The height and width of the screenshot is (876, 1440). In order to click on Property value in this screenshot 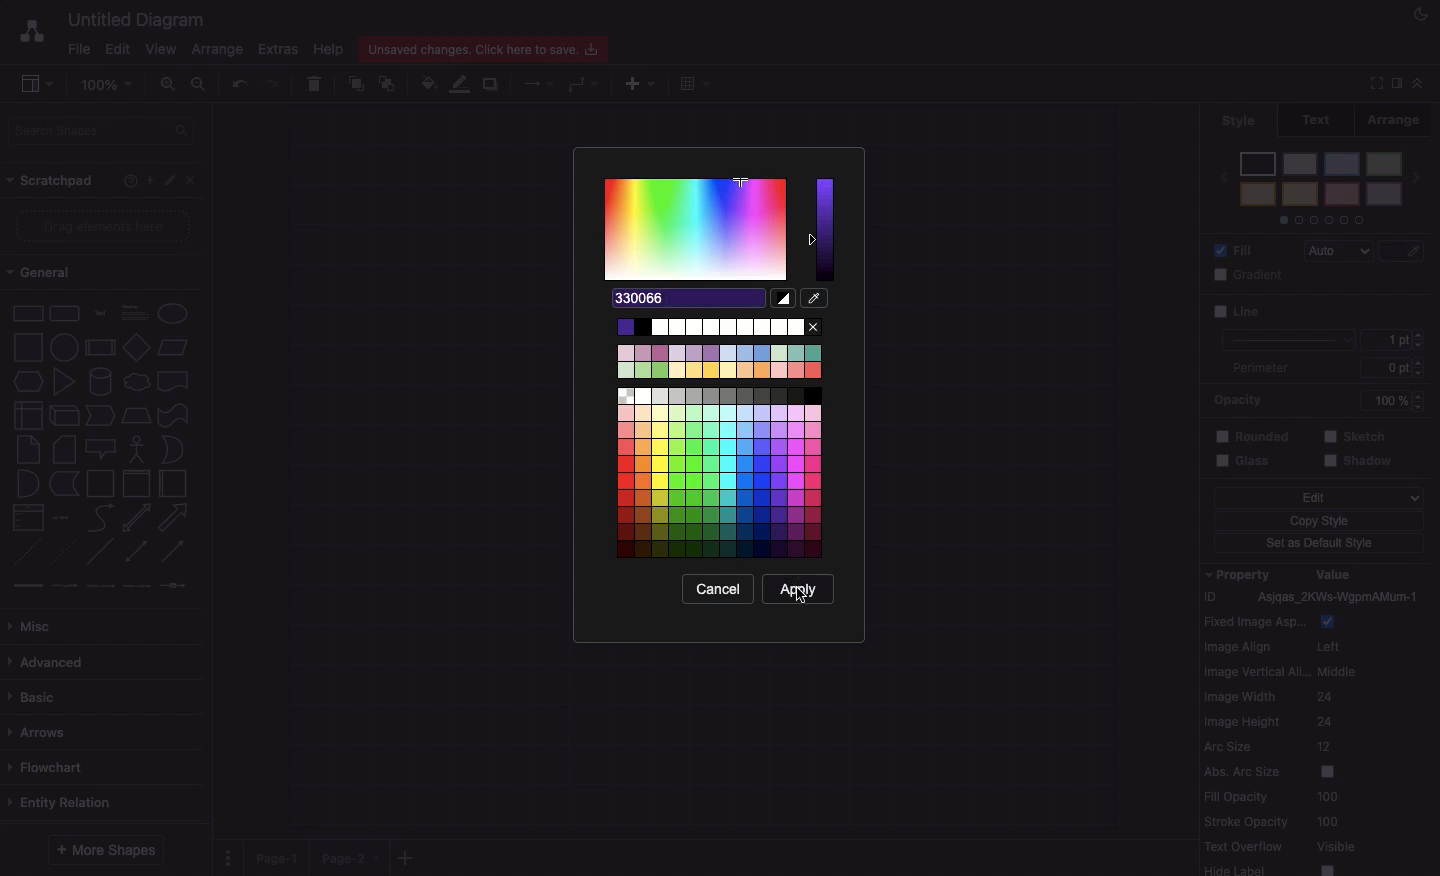, I will do `click(1320, 720)`.